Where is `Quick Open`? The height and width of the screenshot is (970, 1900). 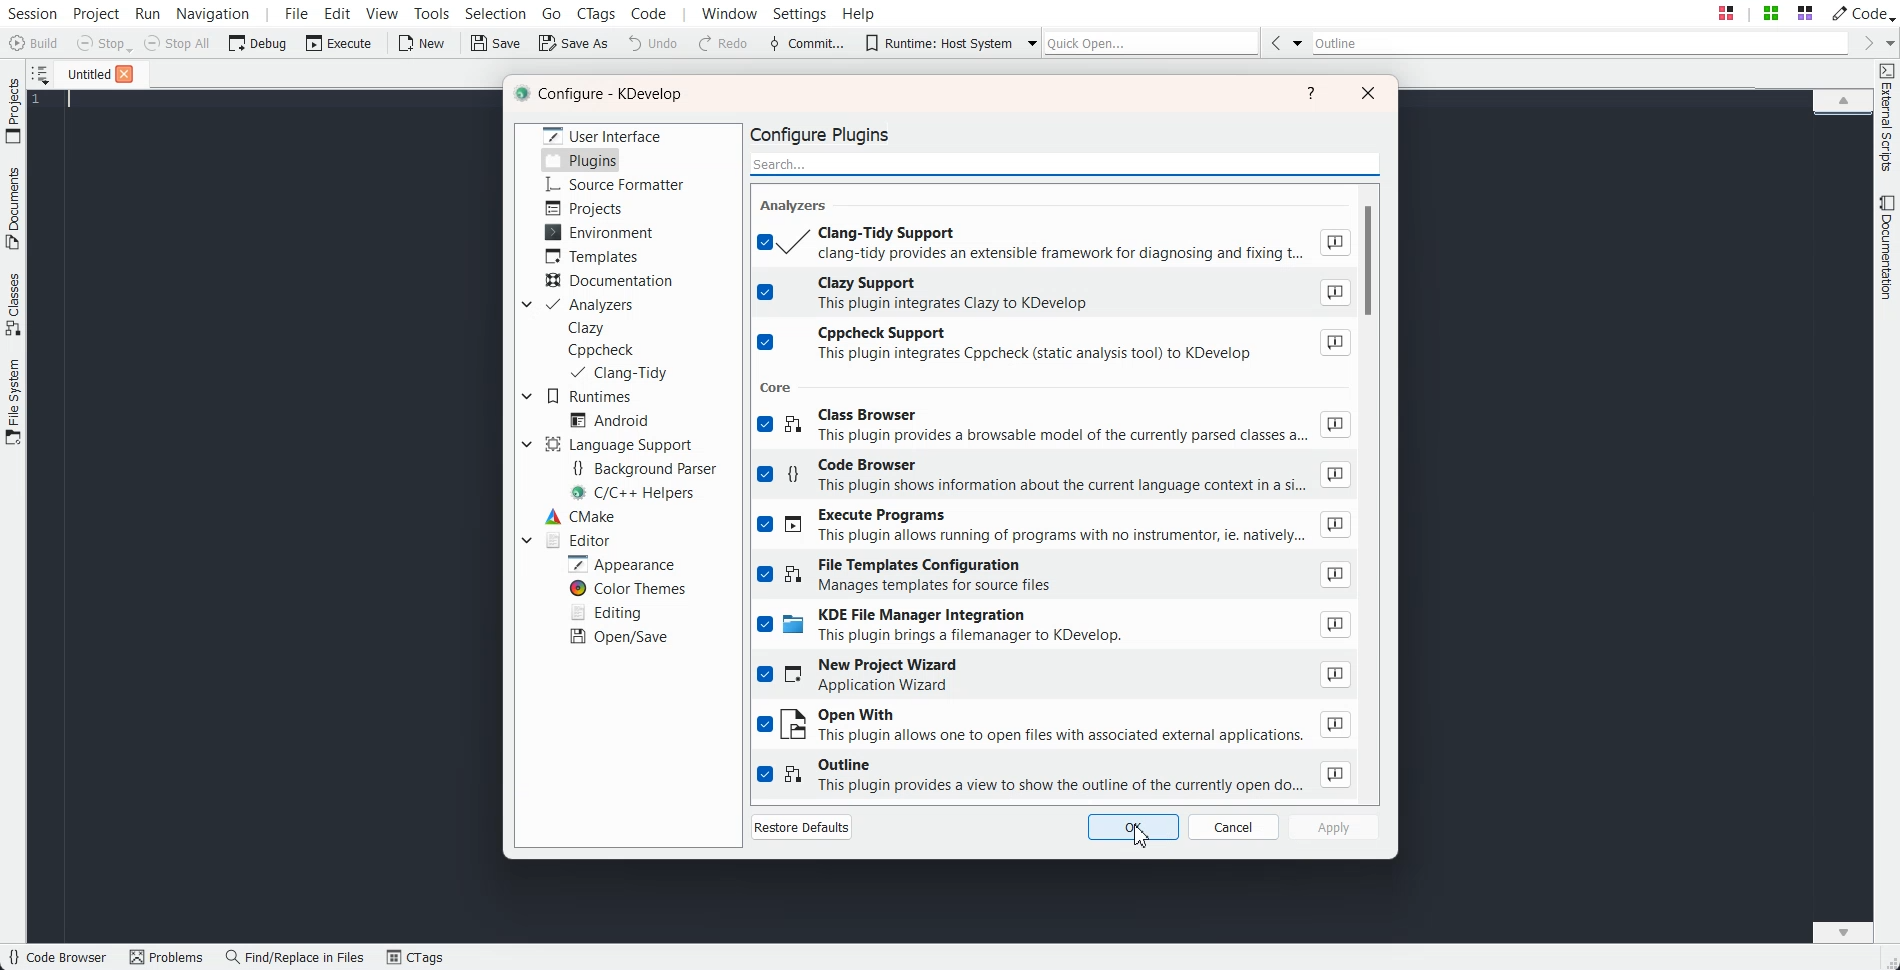 Quick Open is located at coordinates (1765, 13).